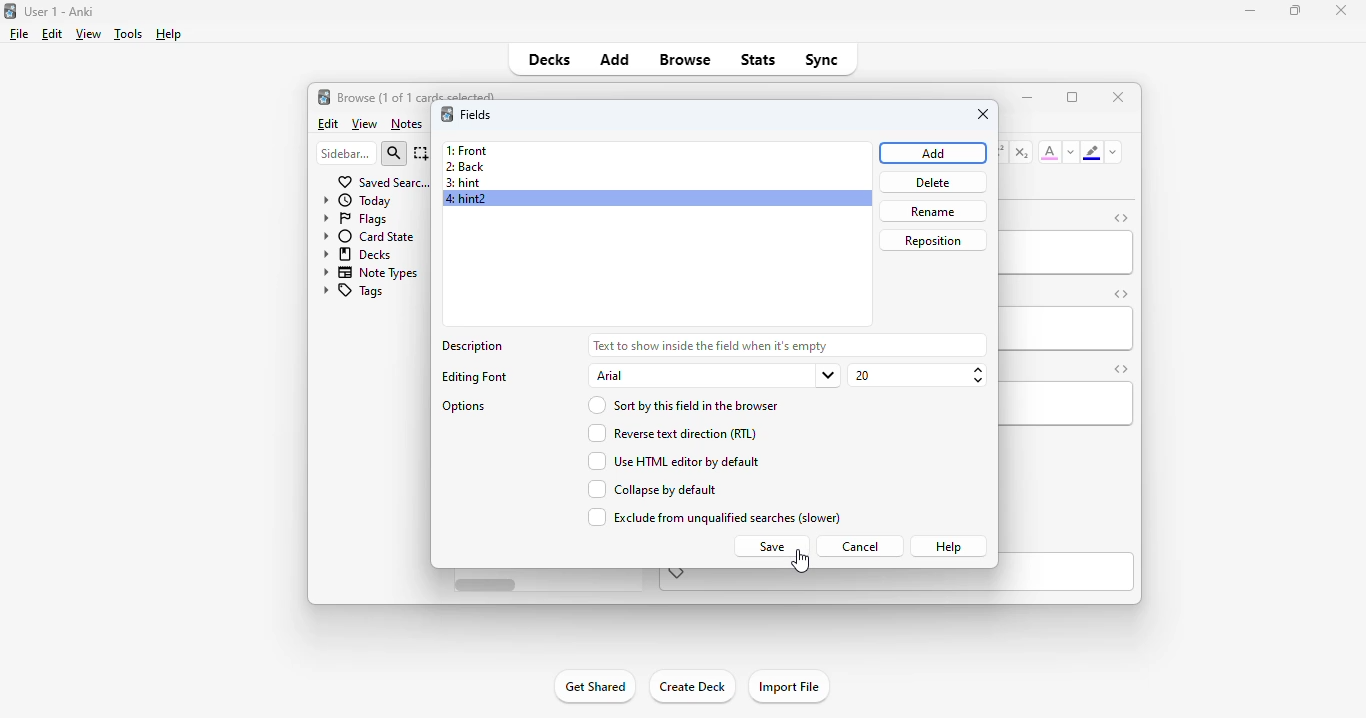  Describe the element at coordinates (672, 461) in the screenshot. I see `use HTML editor by default` at that location.